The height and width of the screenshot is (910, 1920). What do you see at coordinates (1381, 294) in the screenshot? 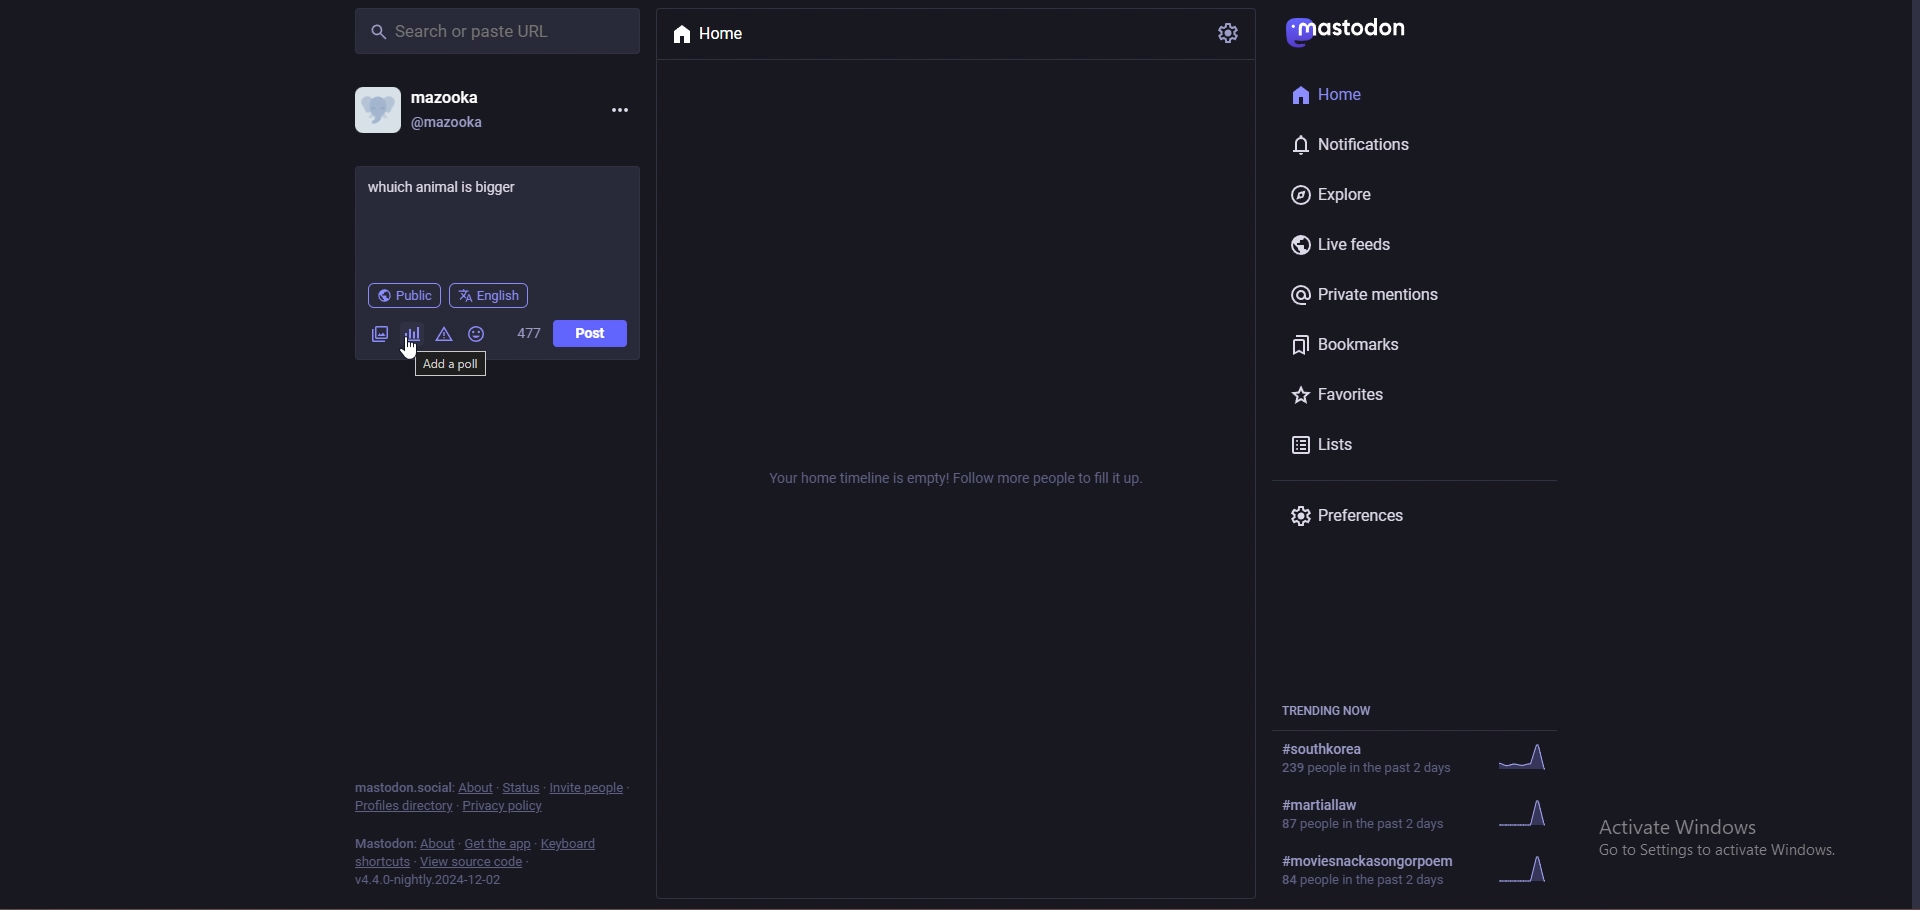
I see `private mentions` at bounding box center [1381, 294].